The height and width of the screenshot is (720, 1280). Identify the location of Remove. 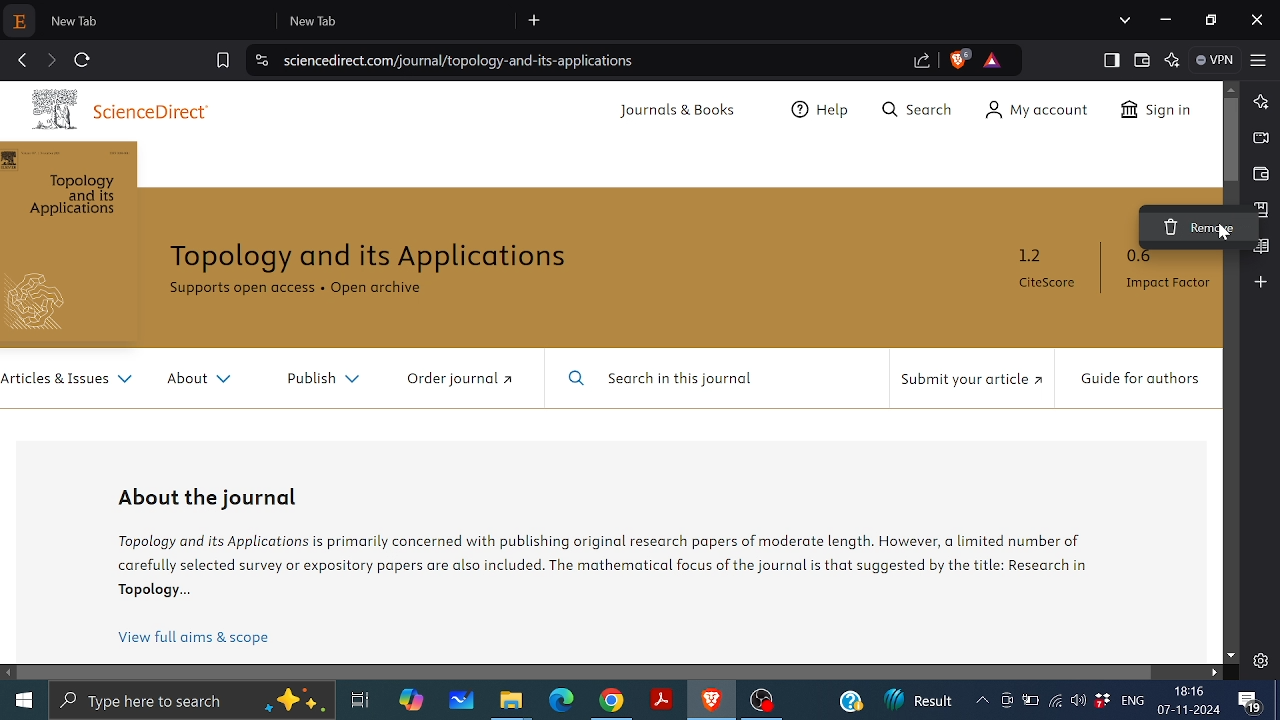
(1201, 226).